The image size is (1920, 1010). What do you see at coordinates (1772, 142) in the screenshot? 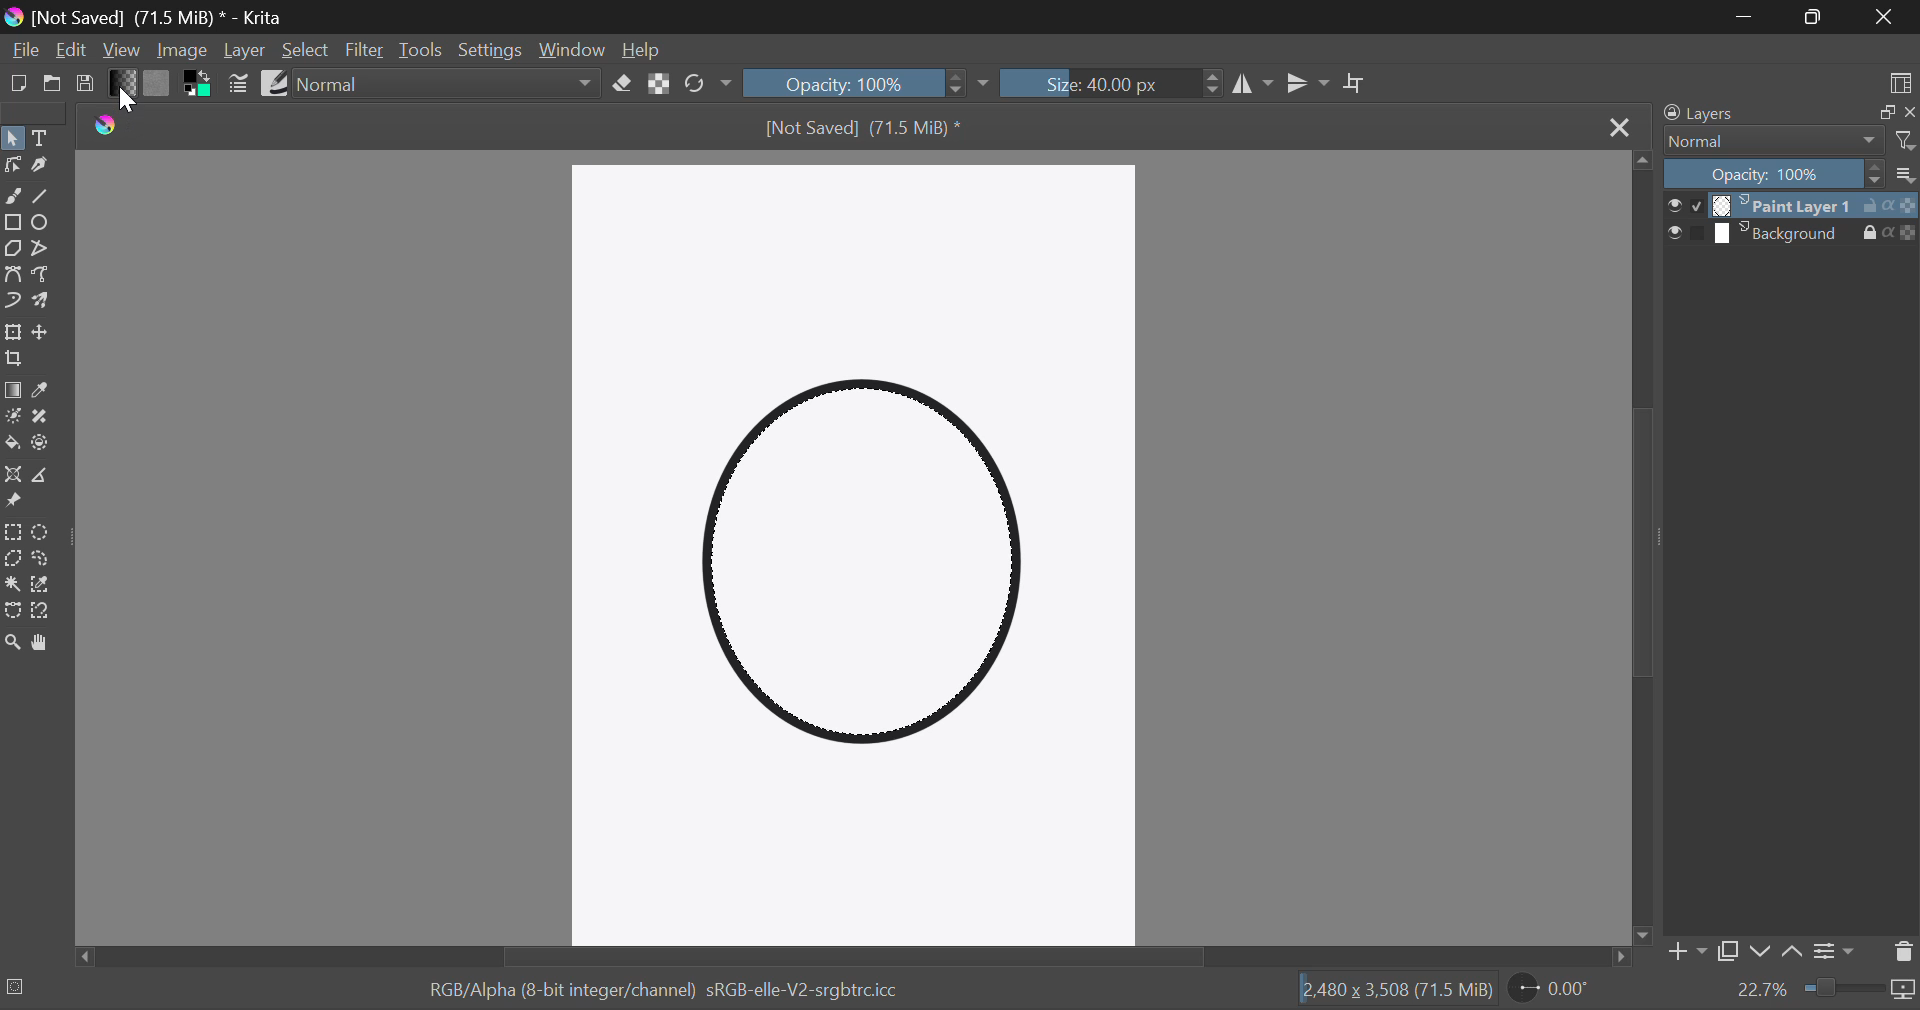
I see `Normal` at bounding box center [1772, 142].